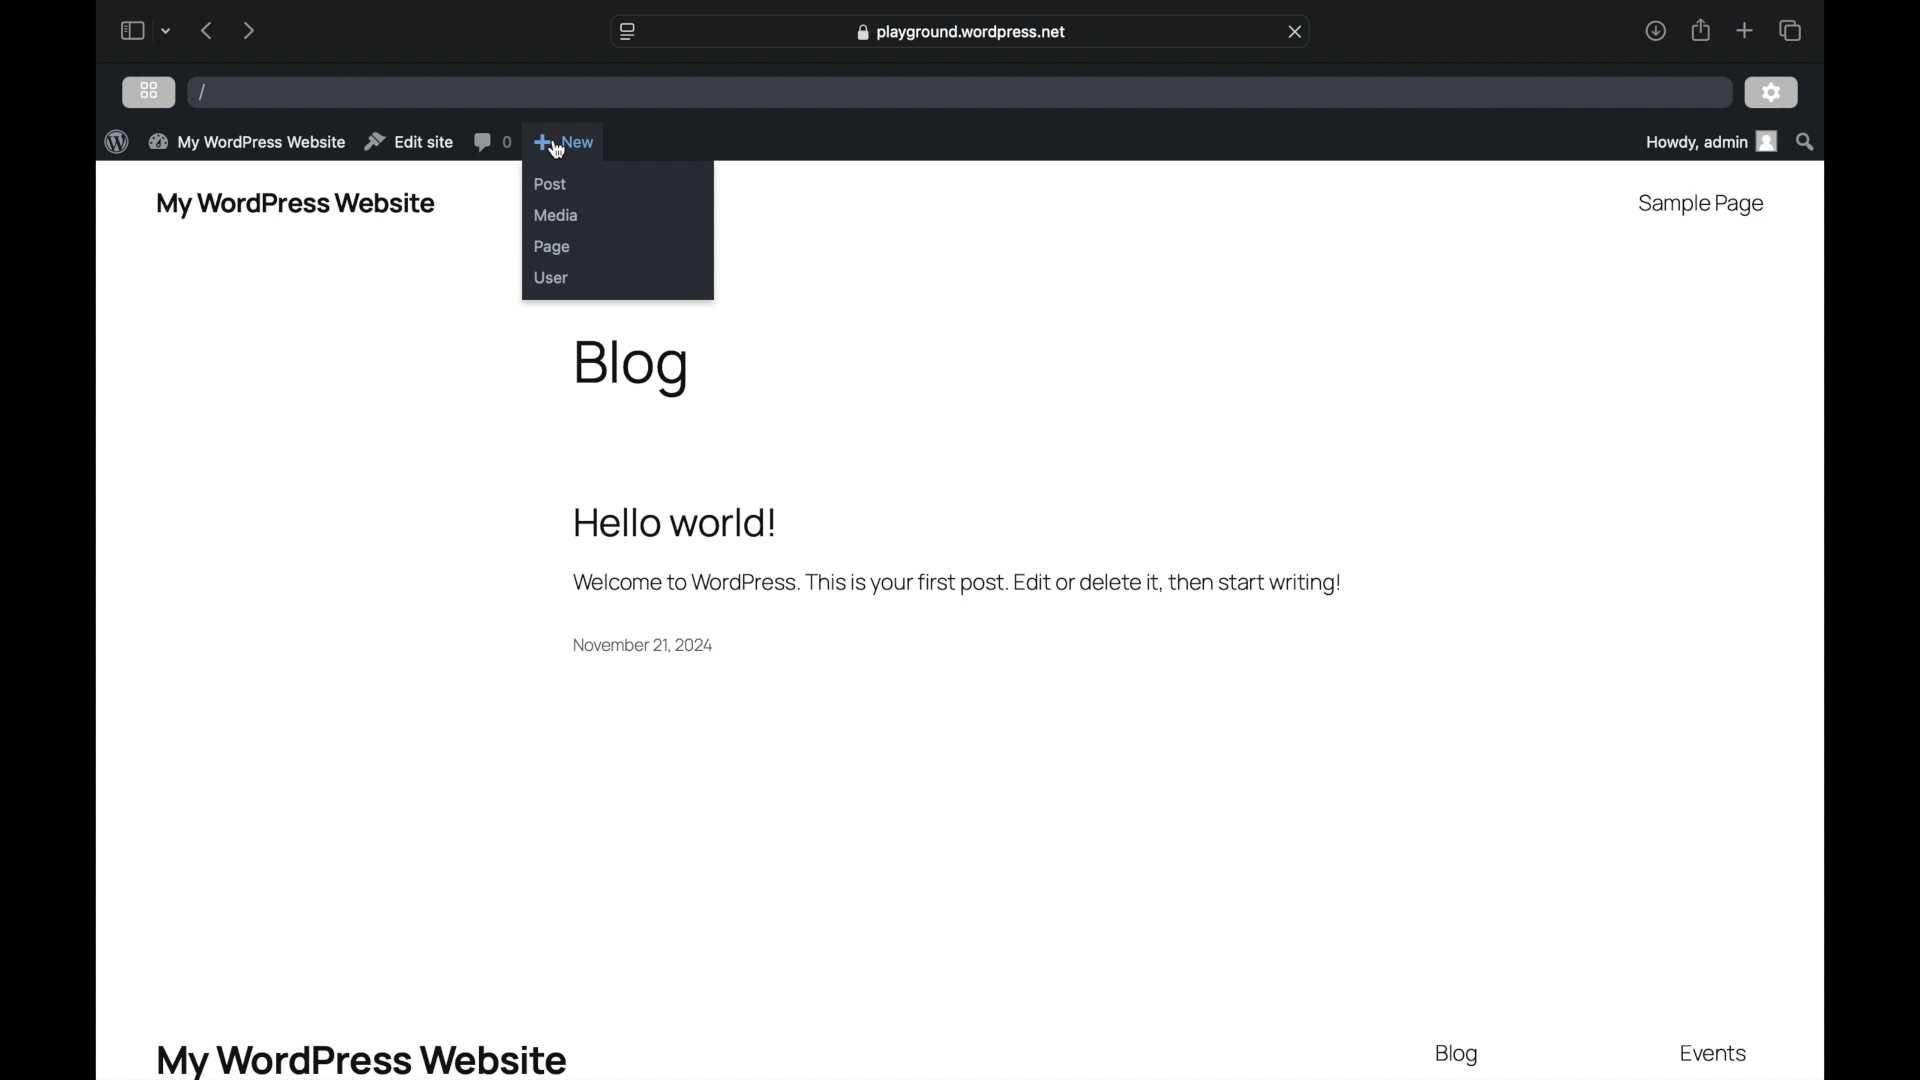  Describe the element at coordinates (115, 141) in the screenshot. I see `wordpress` at that location.